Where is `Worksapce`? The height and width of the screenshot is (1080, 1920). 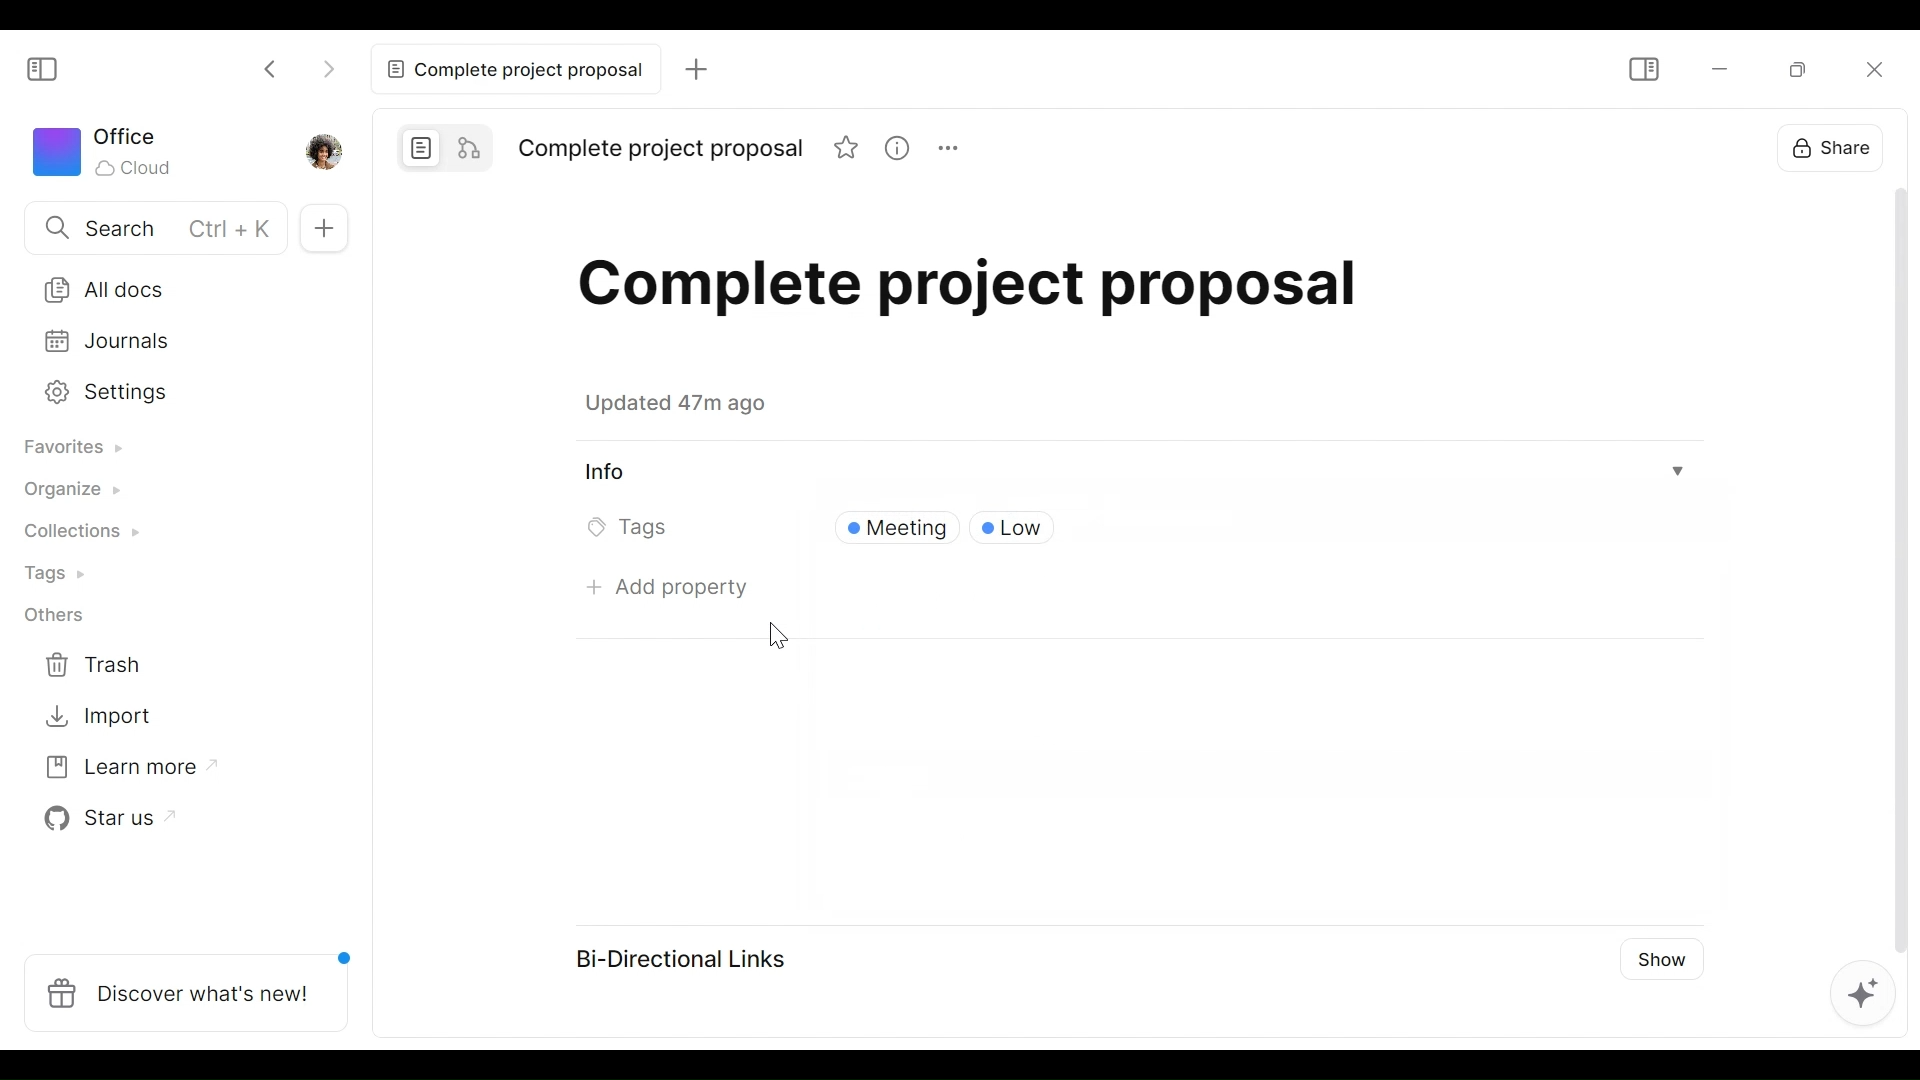
Worksapce is located at coordinates (112, 154).